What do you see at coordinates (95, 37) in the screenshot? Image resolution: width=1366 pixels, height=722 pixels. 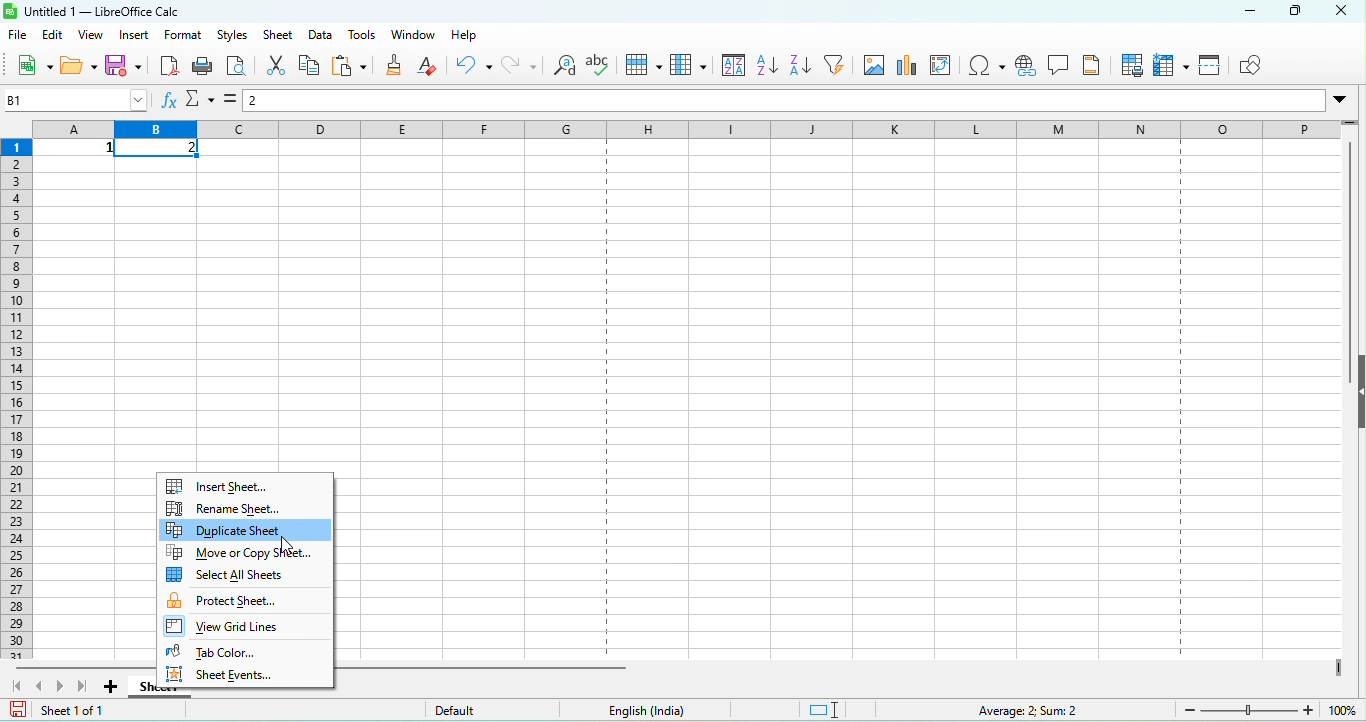 I see `view` at bounding box center [95, 37].